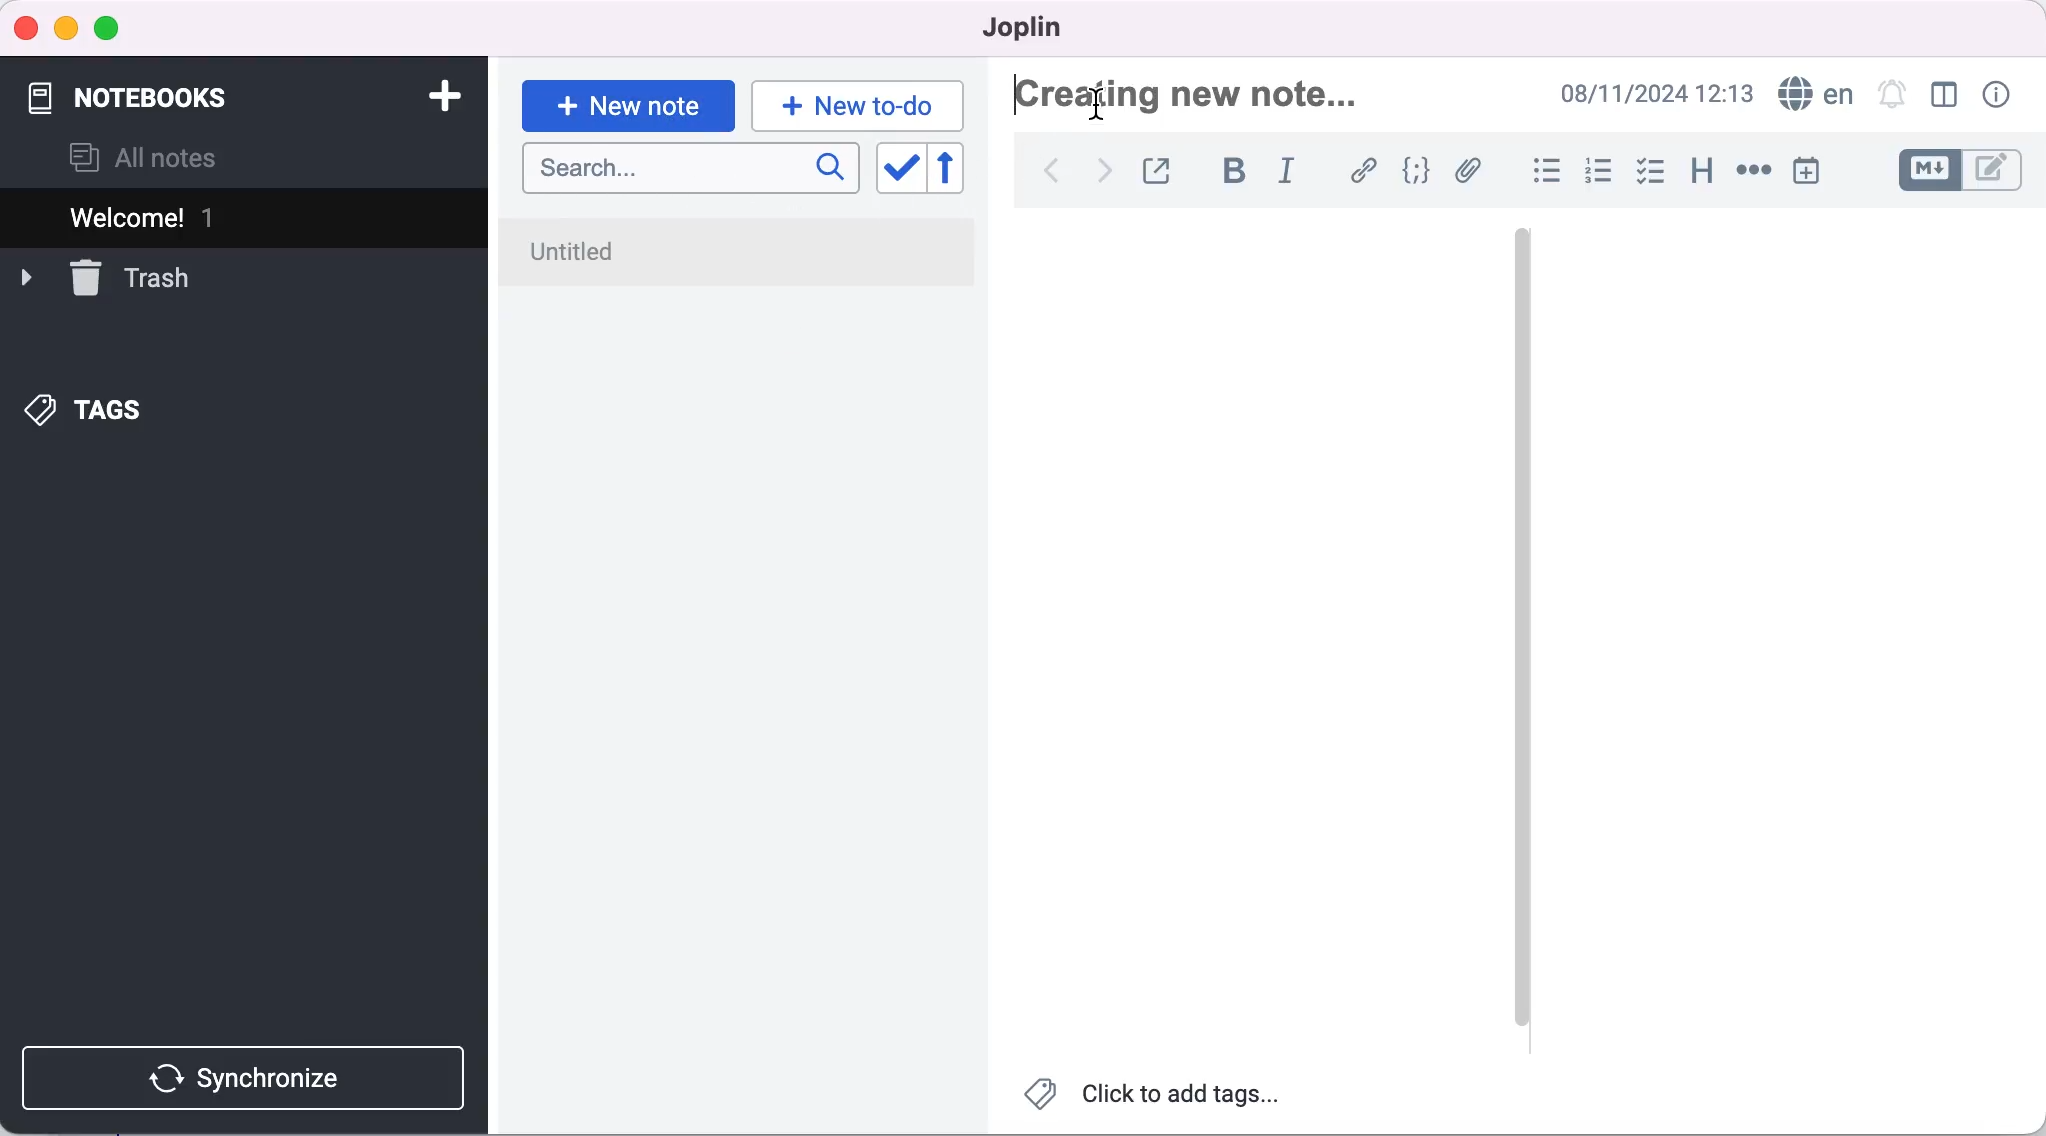 The image size is (2046, 1136). Describe the element at coordinates (1419, 171) in the screenshot. I see `code` at that location.